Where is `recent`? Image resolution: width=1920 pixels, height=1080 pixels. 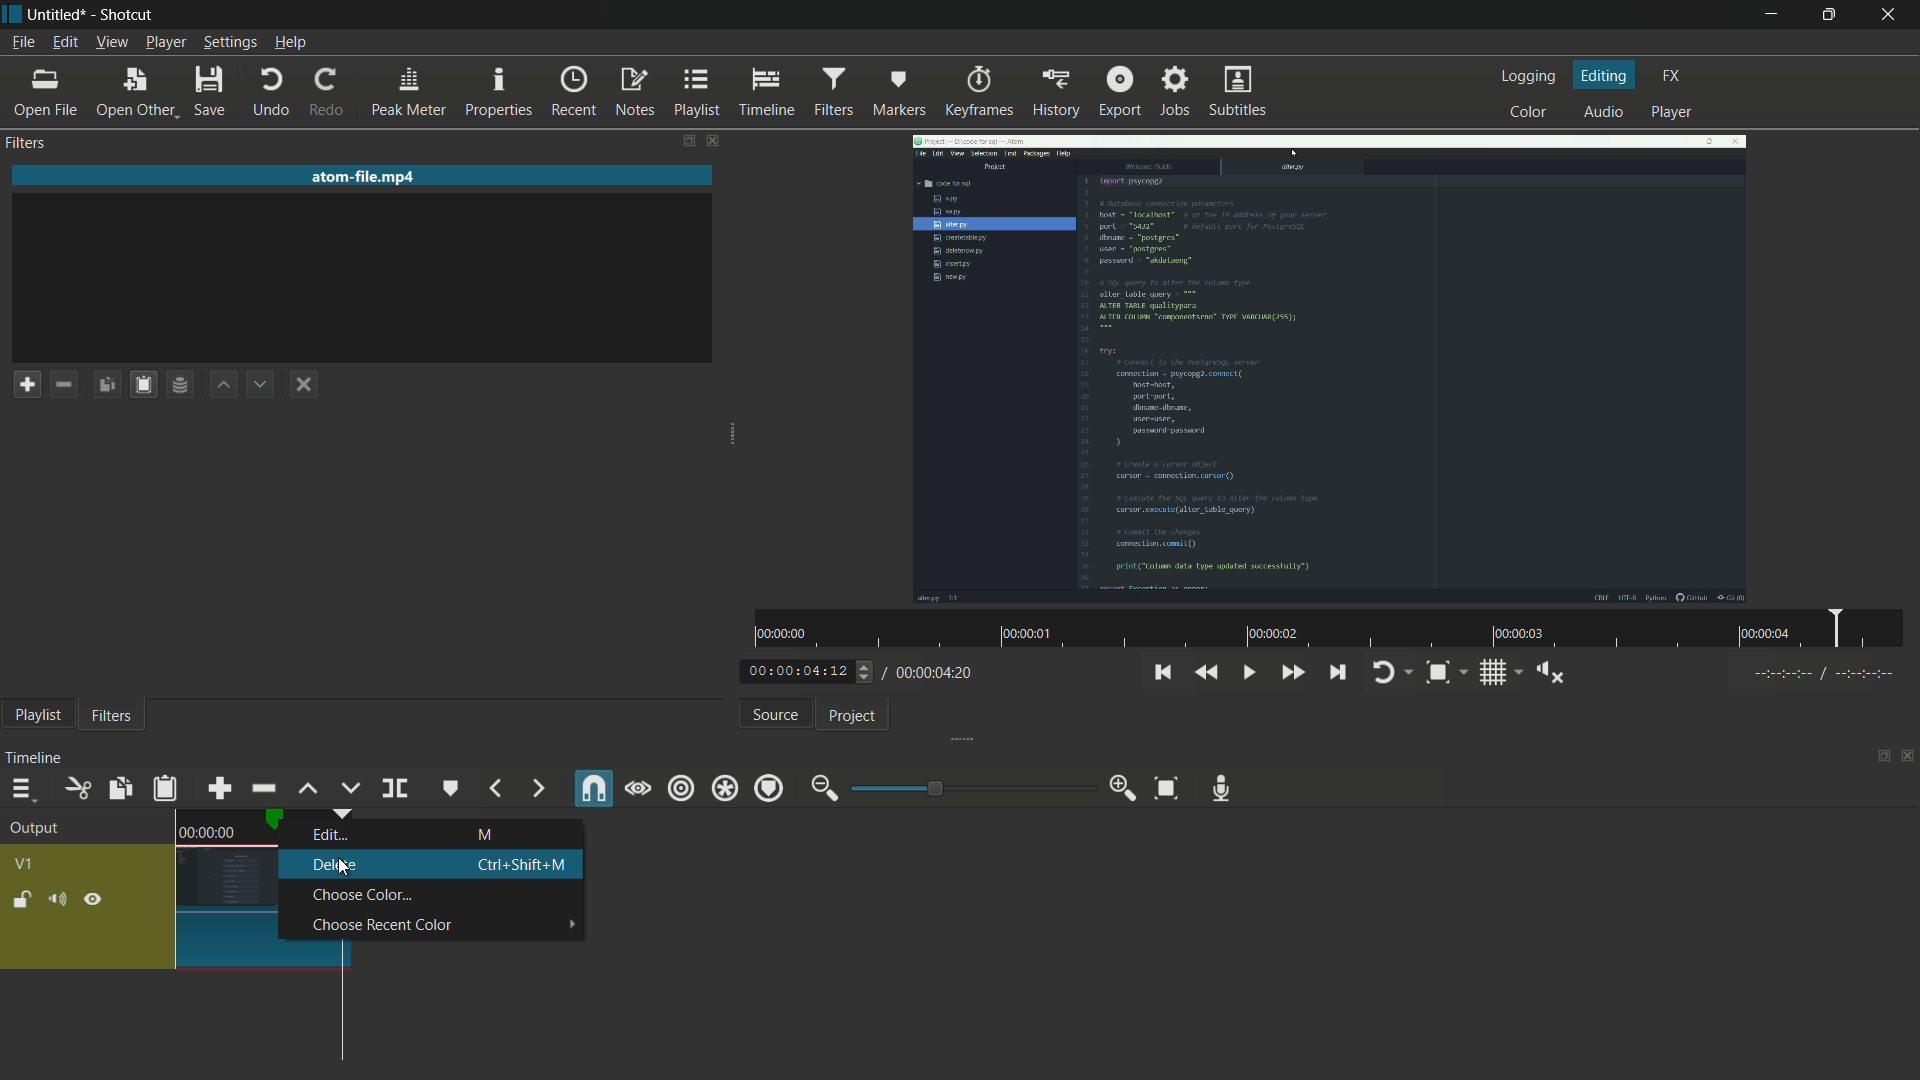 recent is located at coordinates (572, 91).